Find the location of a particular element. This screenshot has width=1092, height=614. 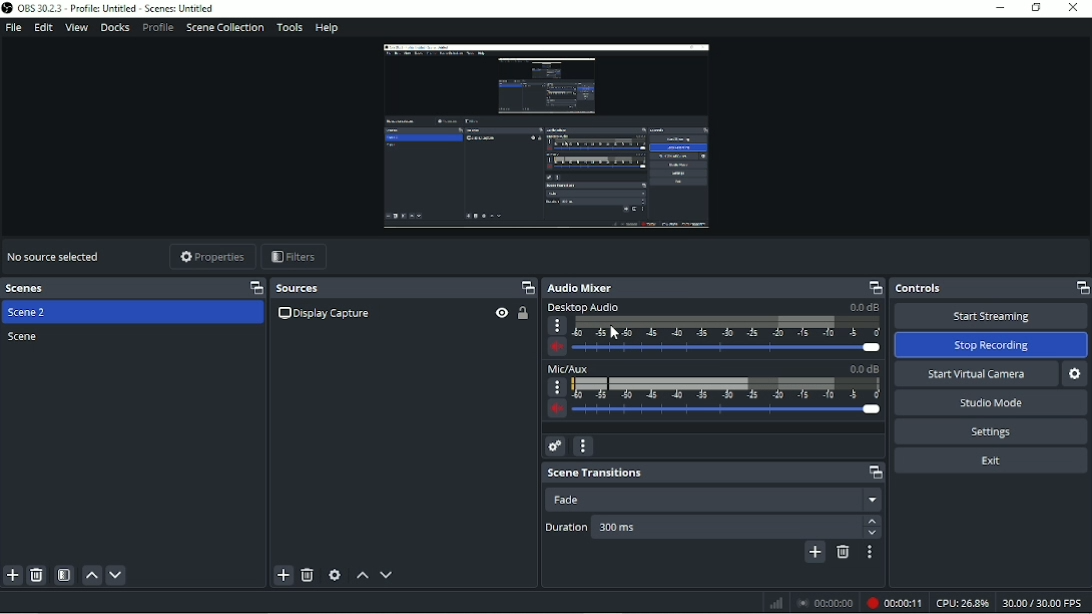

Open source properties is located at coordinates (335, 575).